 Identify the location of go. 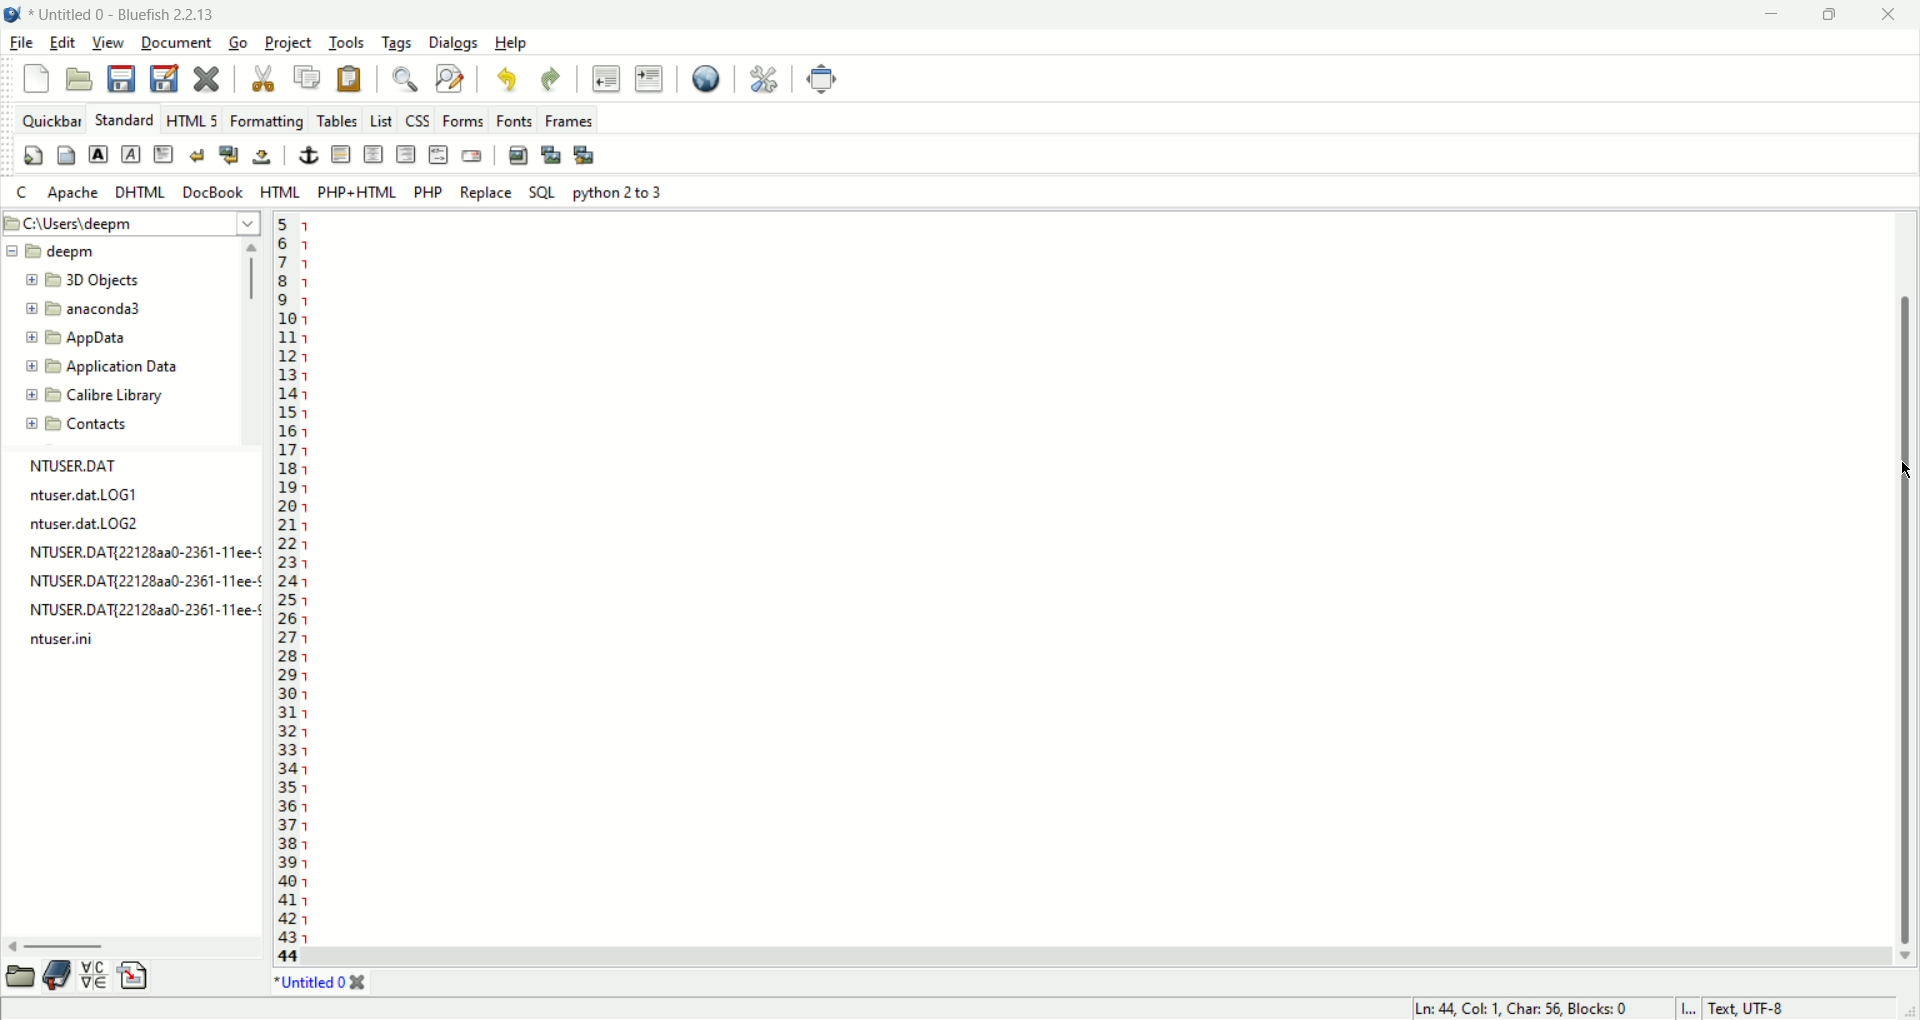
(238, 44).